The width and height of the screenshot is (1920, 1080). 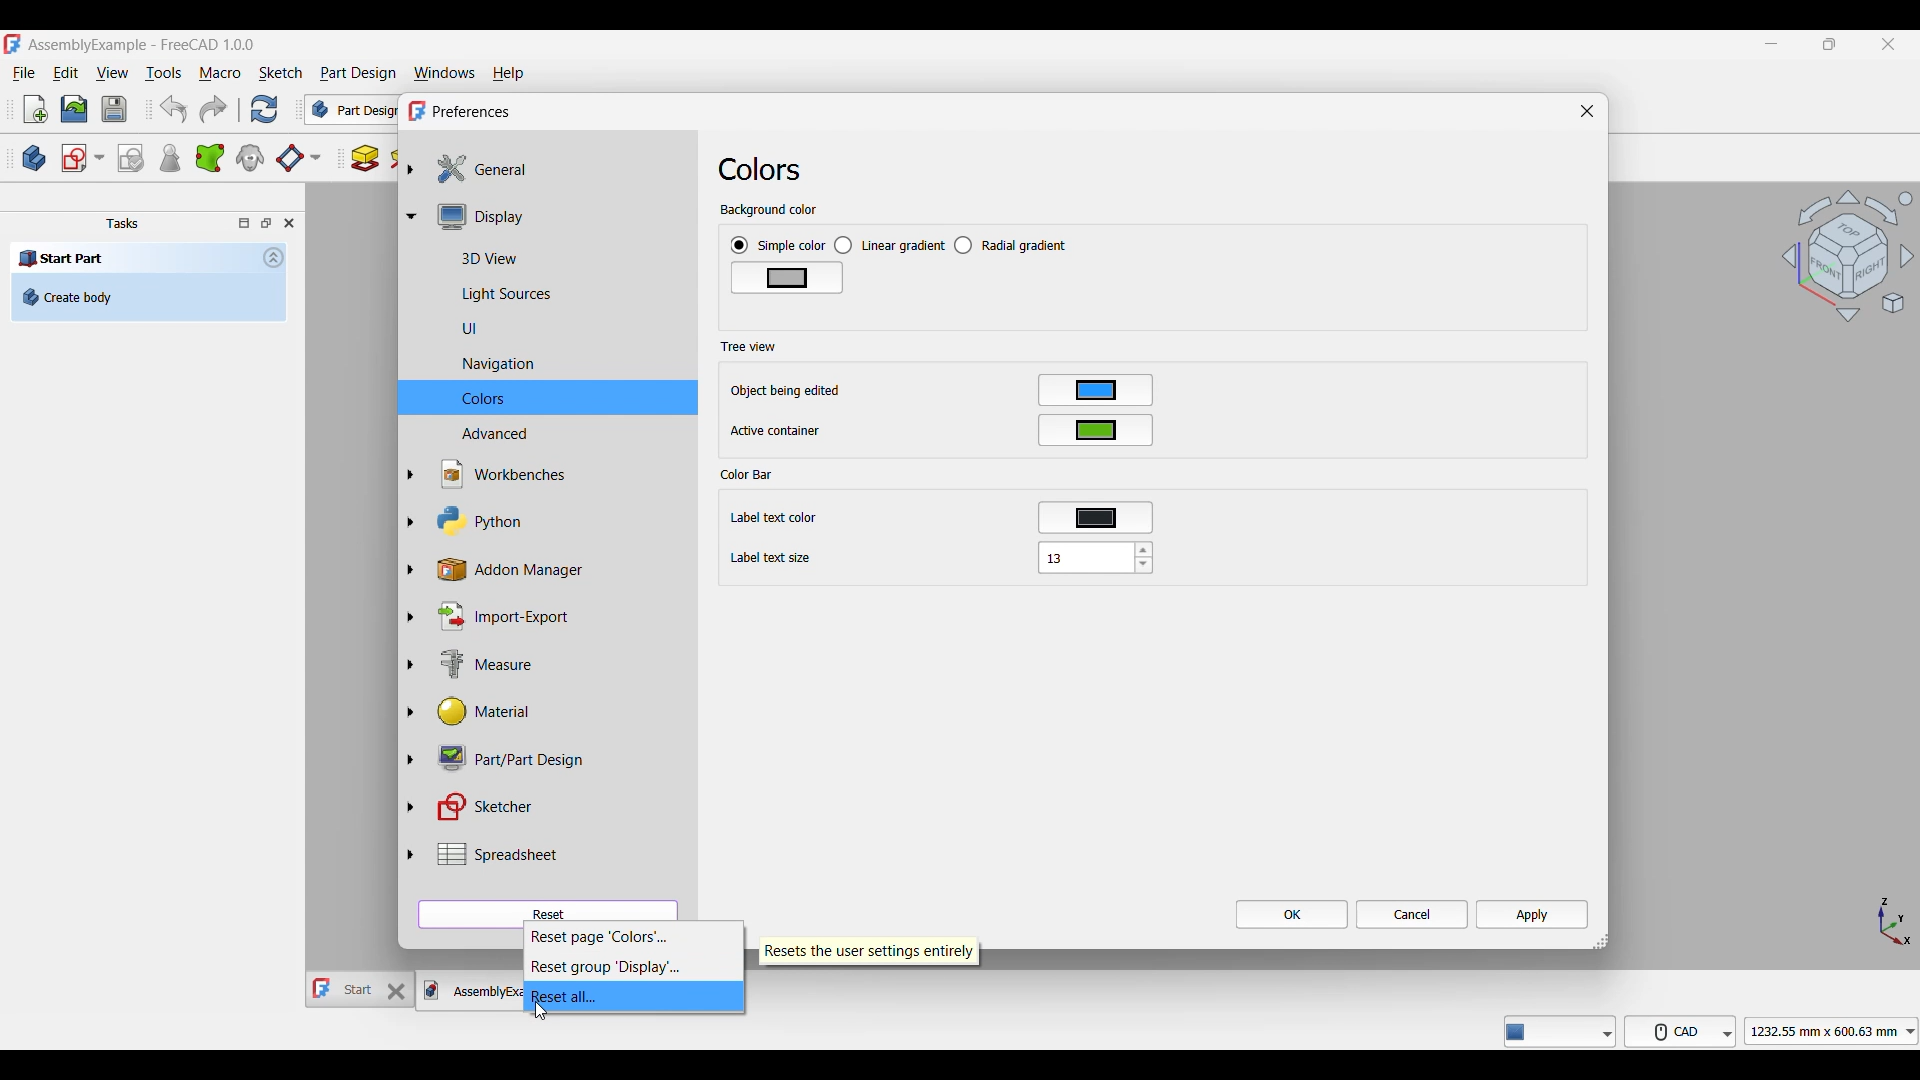 I want to click on Reset, so click(x=547, y=910).